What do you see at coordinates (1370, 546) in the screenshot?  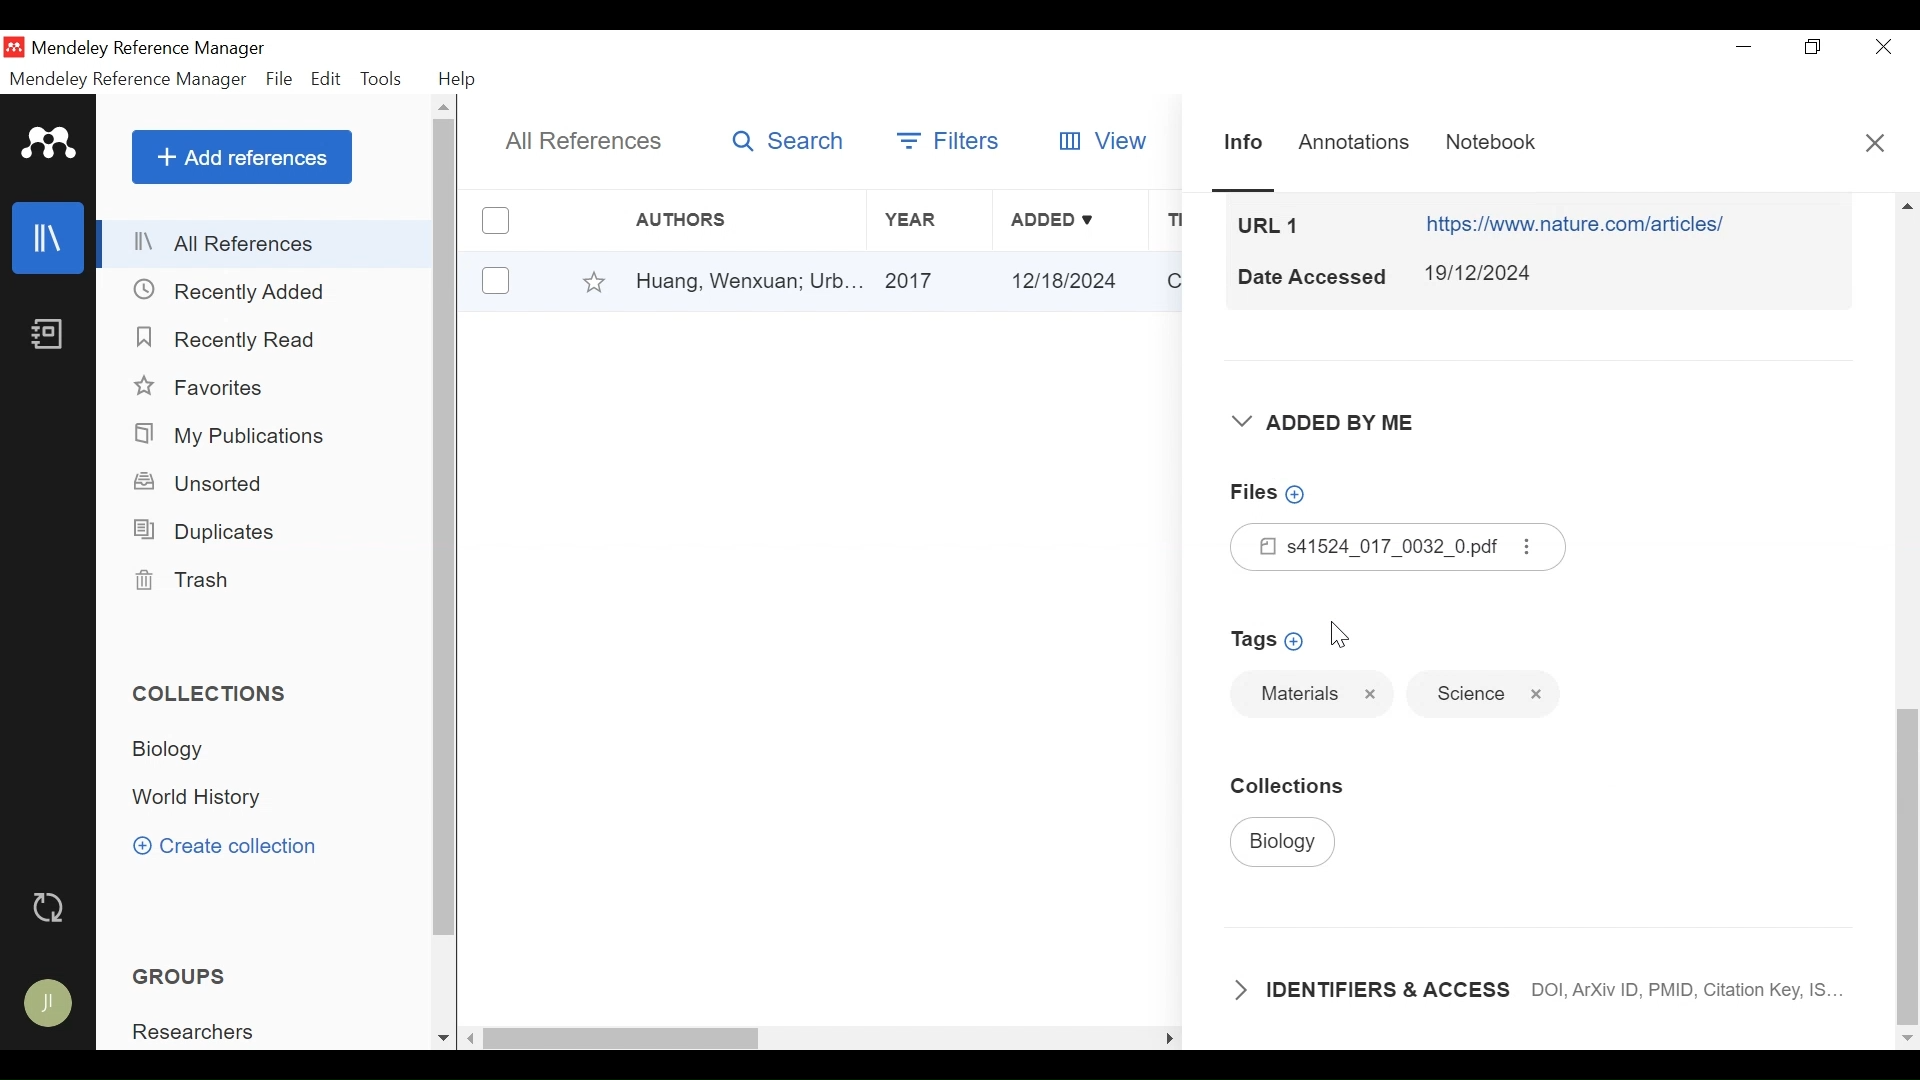 I see `s41524_017_0032_0.pdf` at bounding box center [1370, 546].